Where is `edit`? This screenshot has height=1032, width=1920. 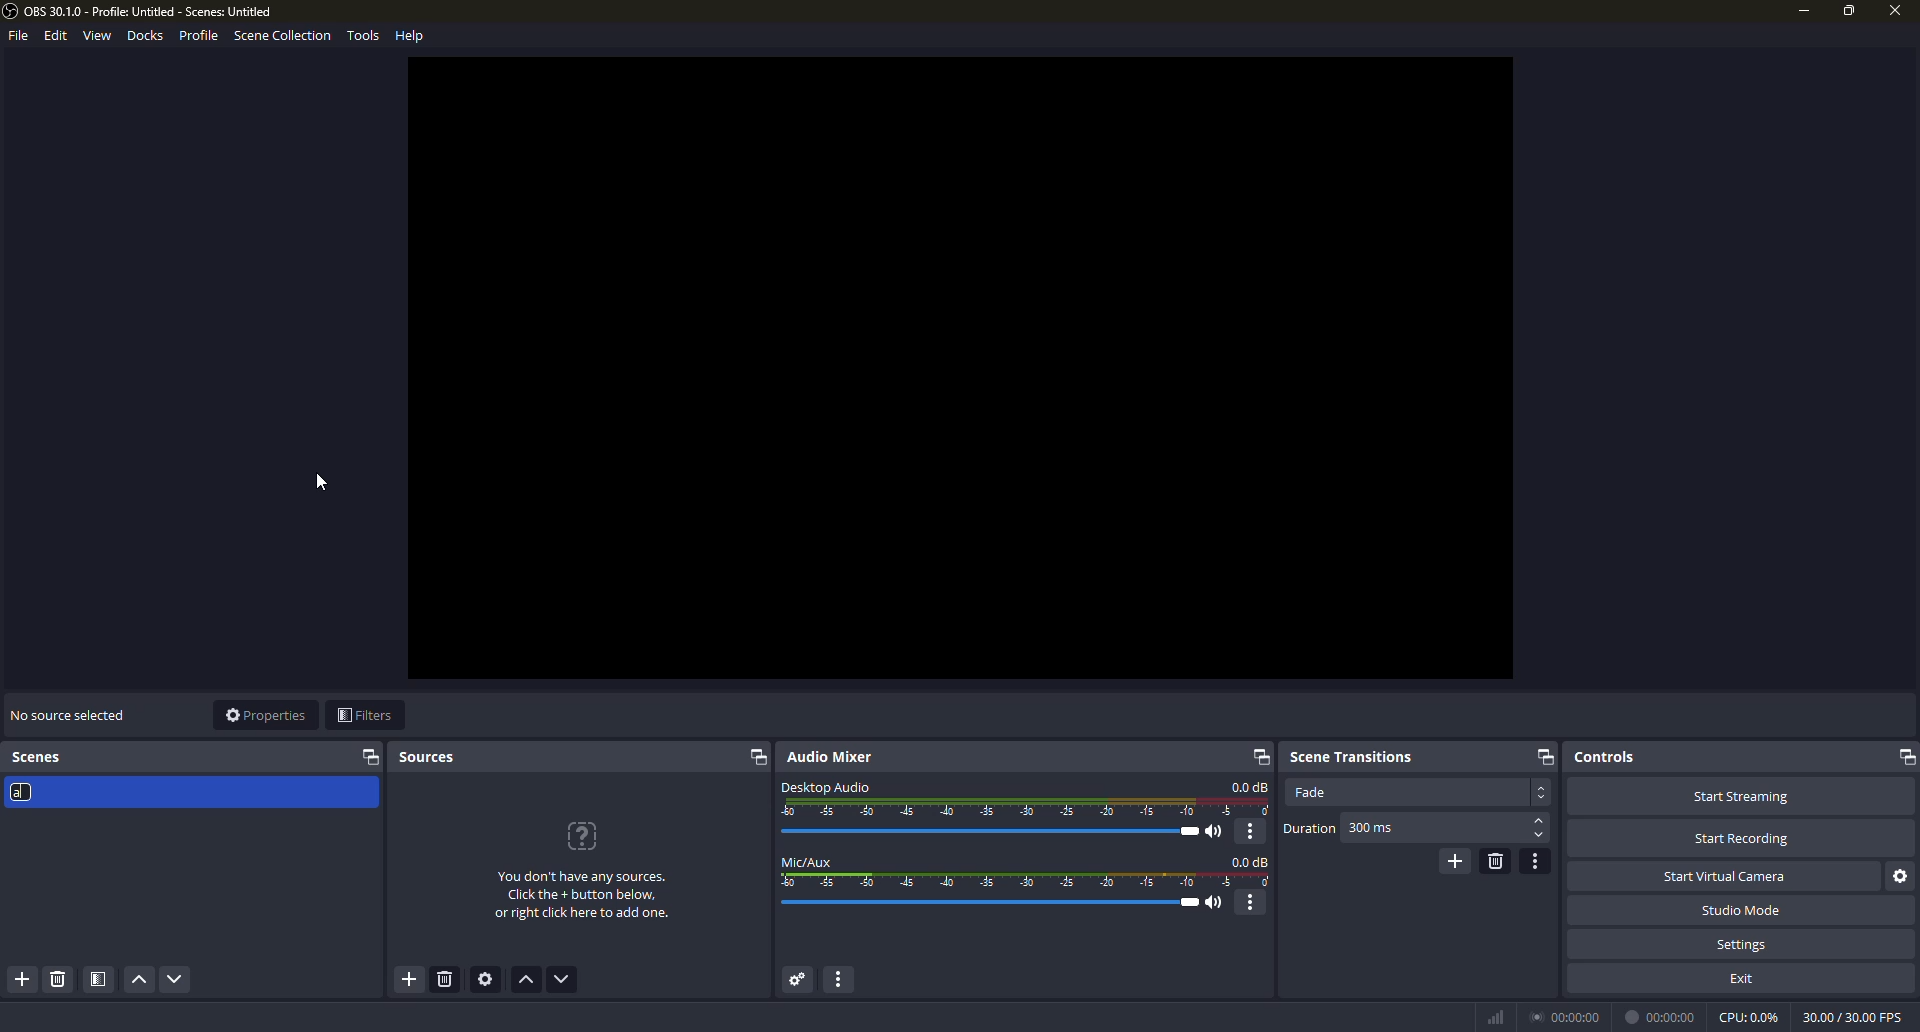
edit is located at coordinates (52, 36).